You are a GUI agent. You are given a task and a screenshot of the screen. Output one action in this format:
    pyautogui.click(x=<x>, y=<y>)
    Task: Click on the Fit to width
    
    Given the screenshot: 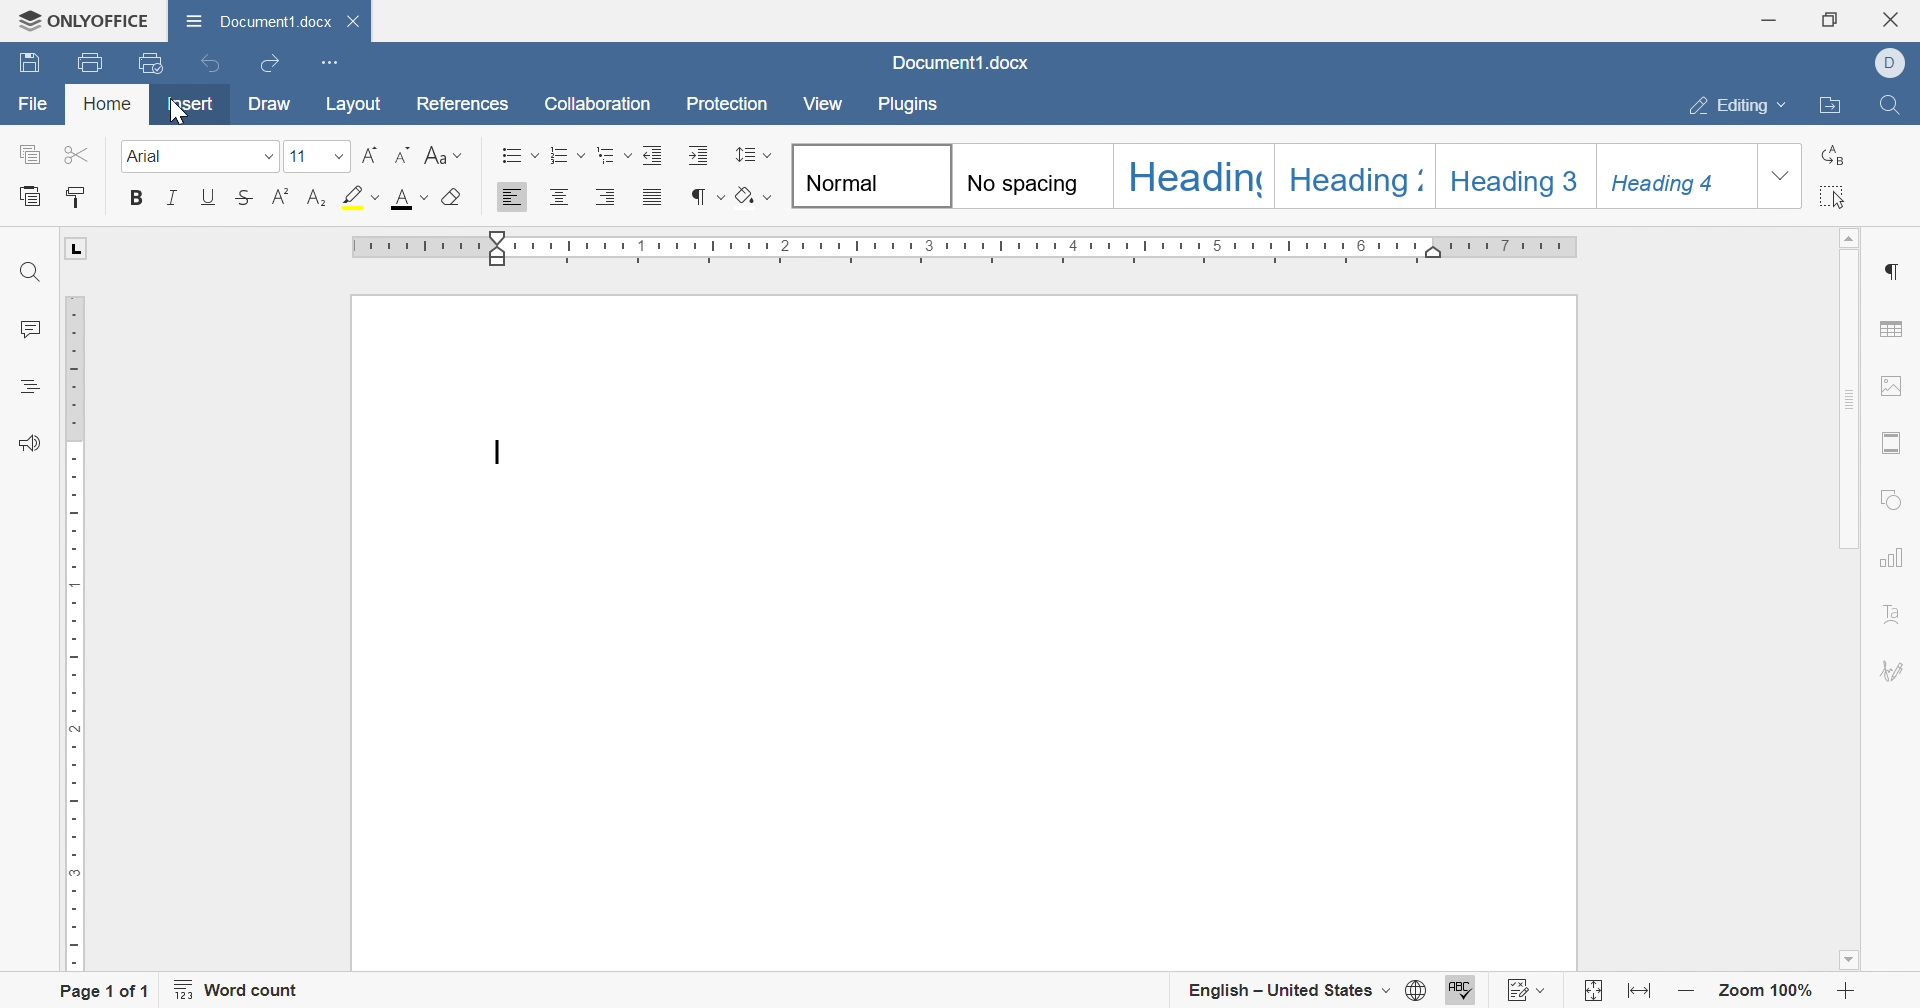 What is the action you would take?
    pyautogui.click(x=1637, y=988)
    